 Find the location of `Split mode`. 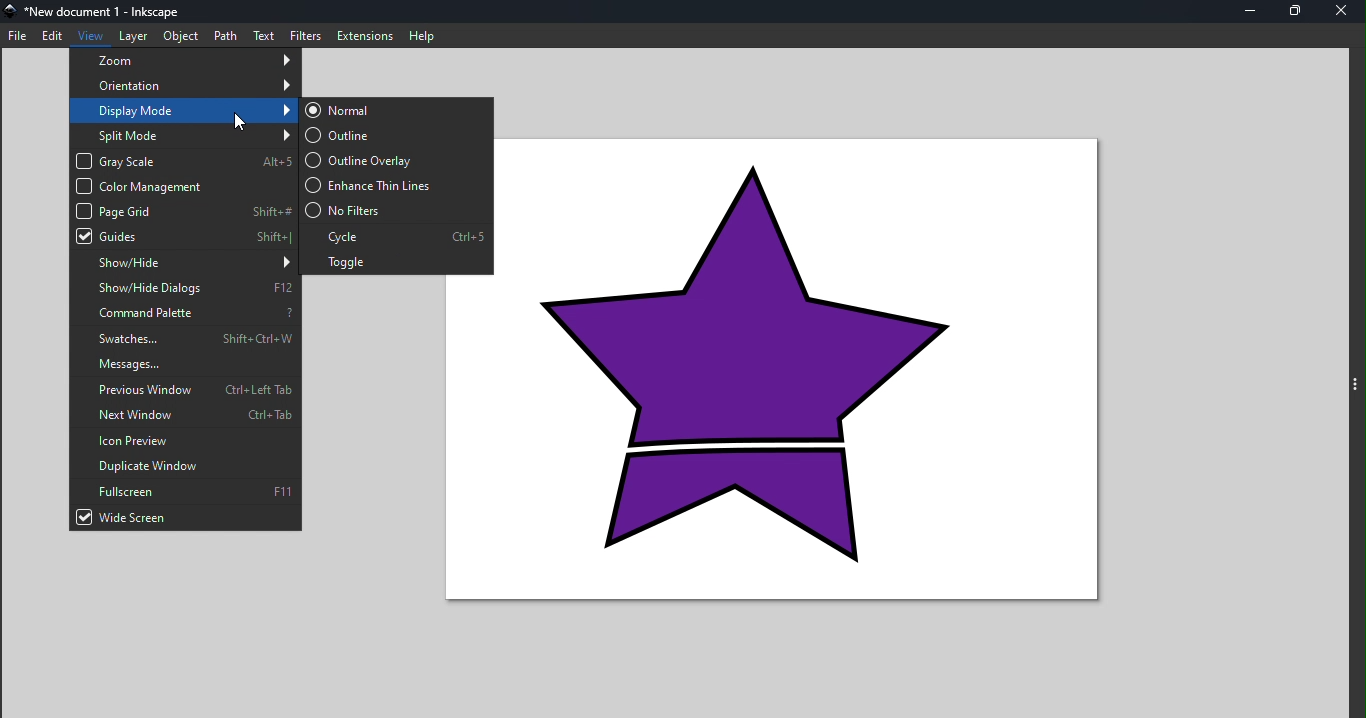

Split mode is located at coordinates (186, 133).